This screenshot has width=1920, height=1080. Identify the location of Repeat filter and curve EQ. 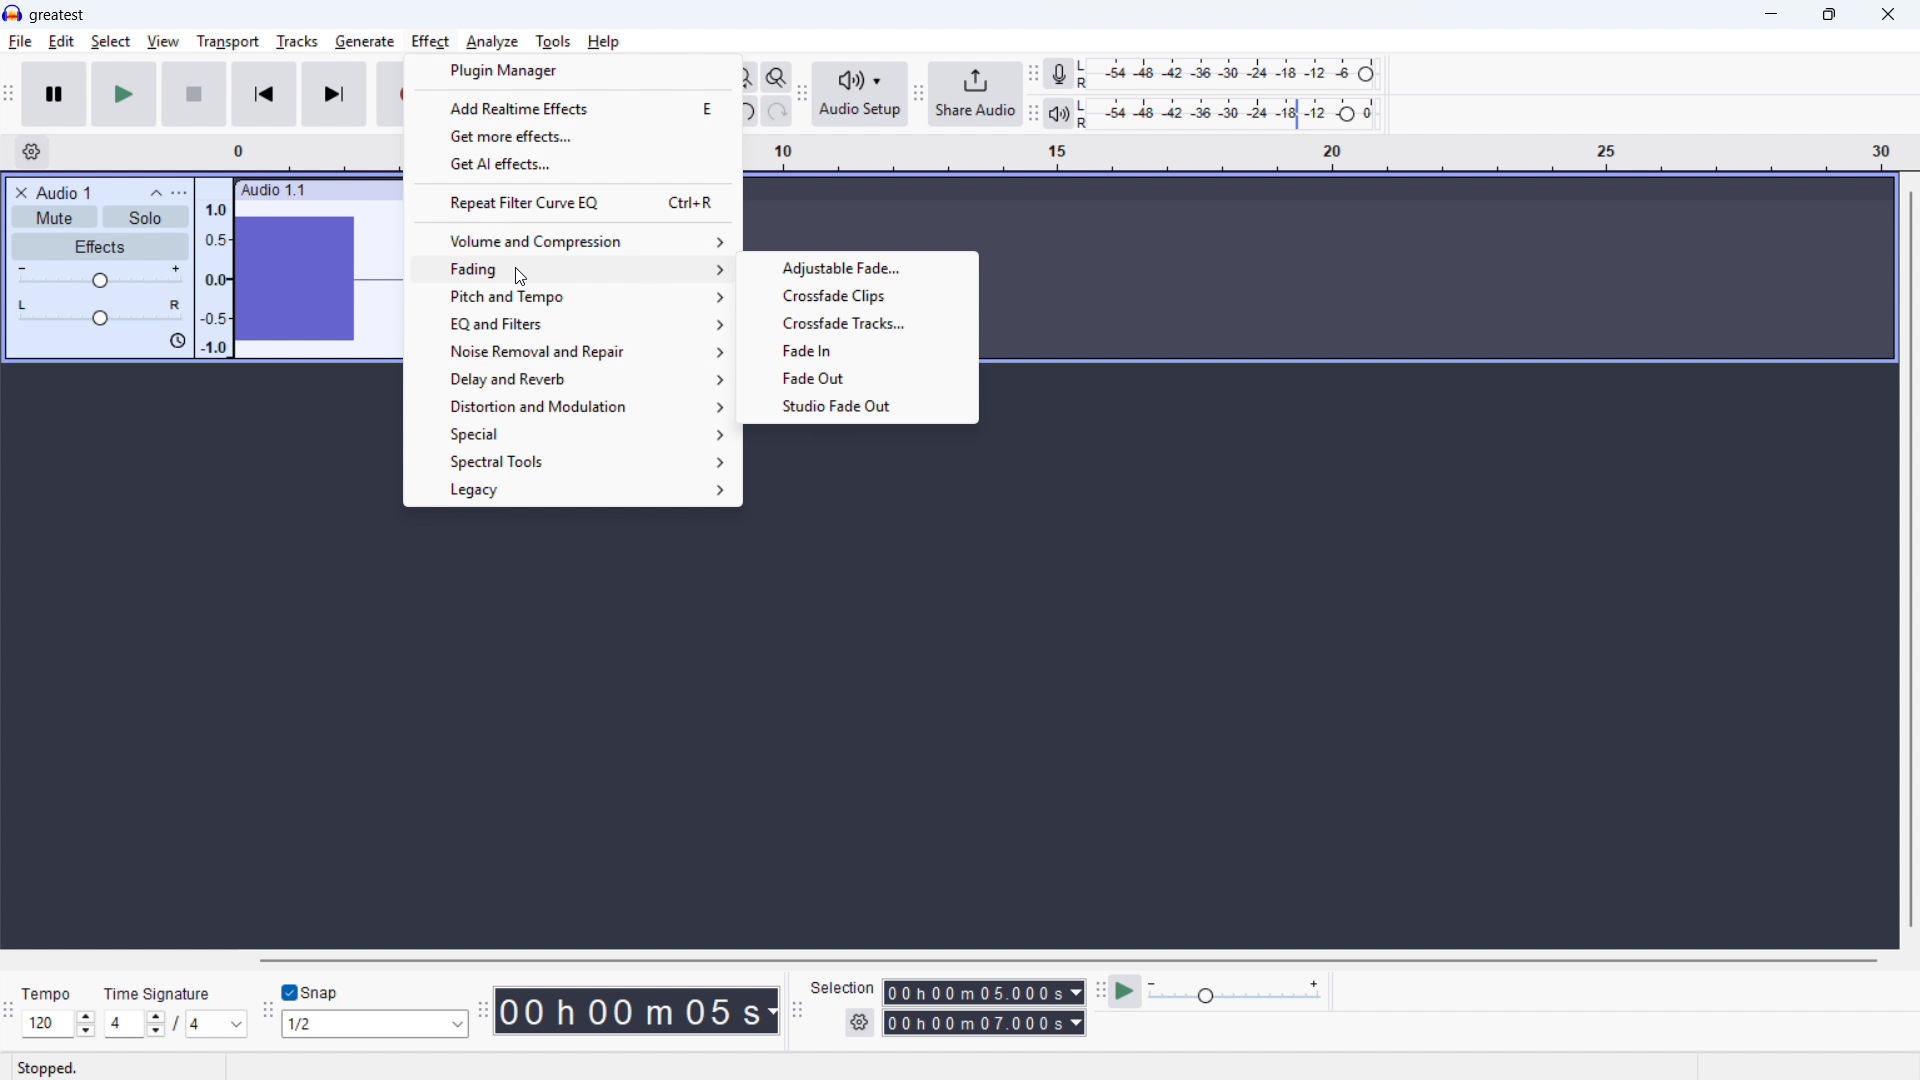
(572, 201).